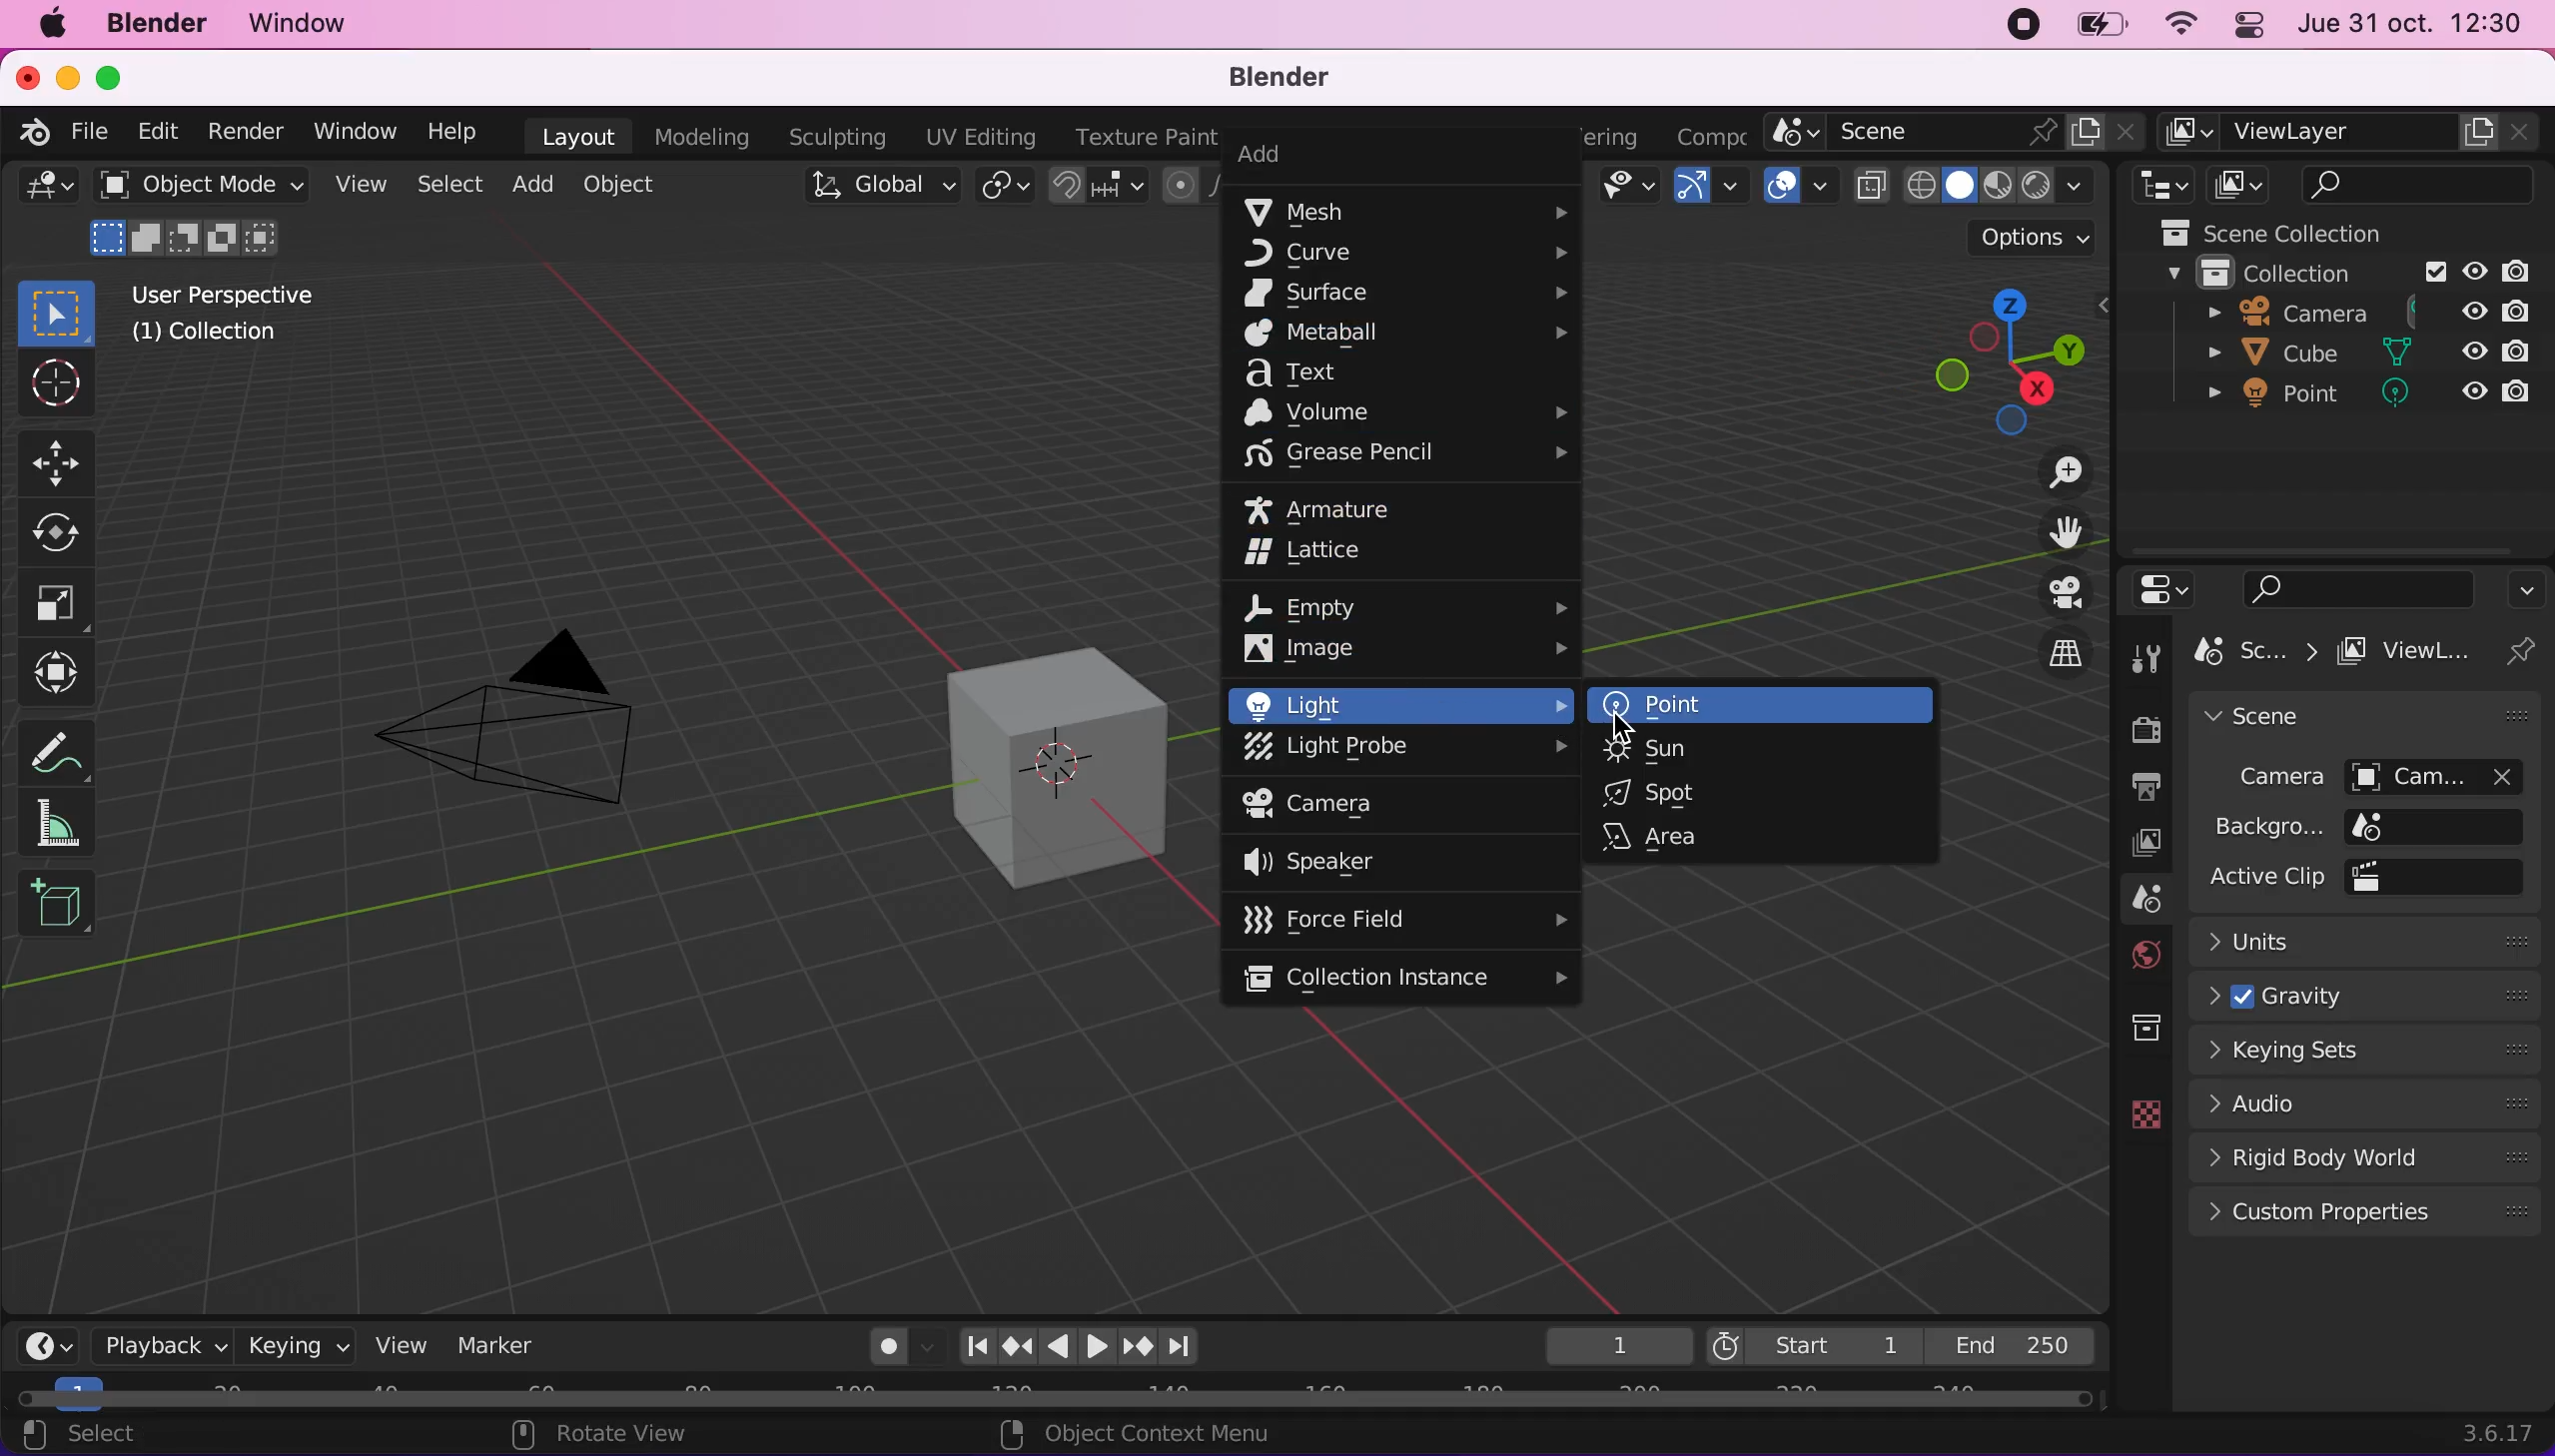  Describe the element at coordinates (1054, 1350) in the screenshot. I see `Play animation` at that location.